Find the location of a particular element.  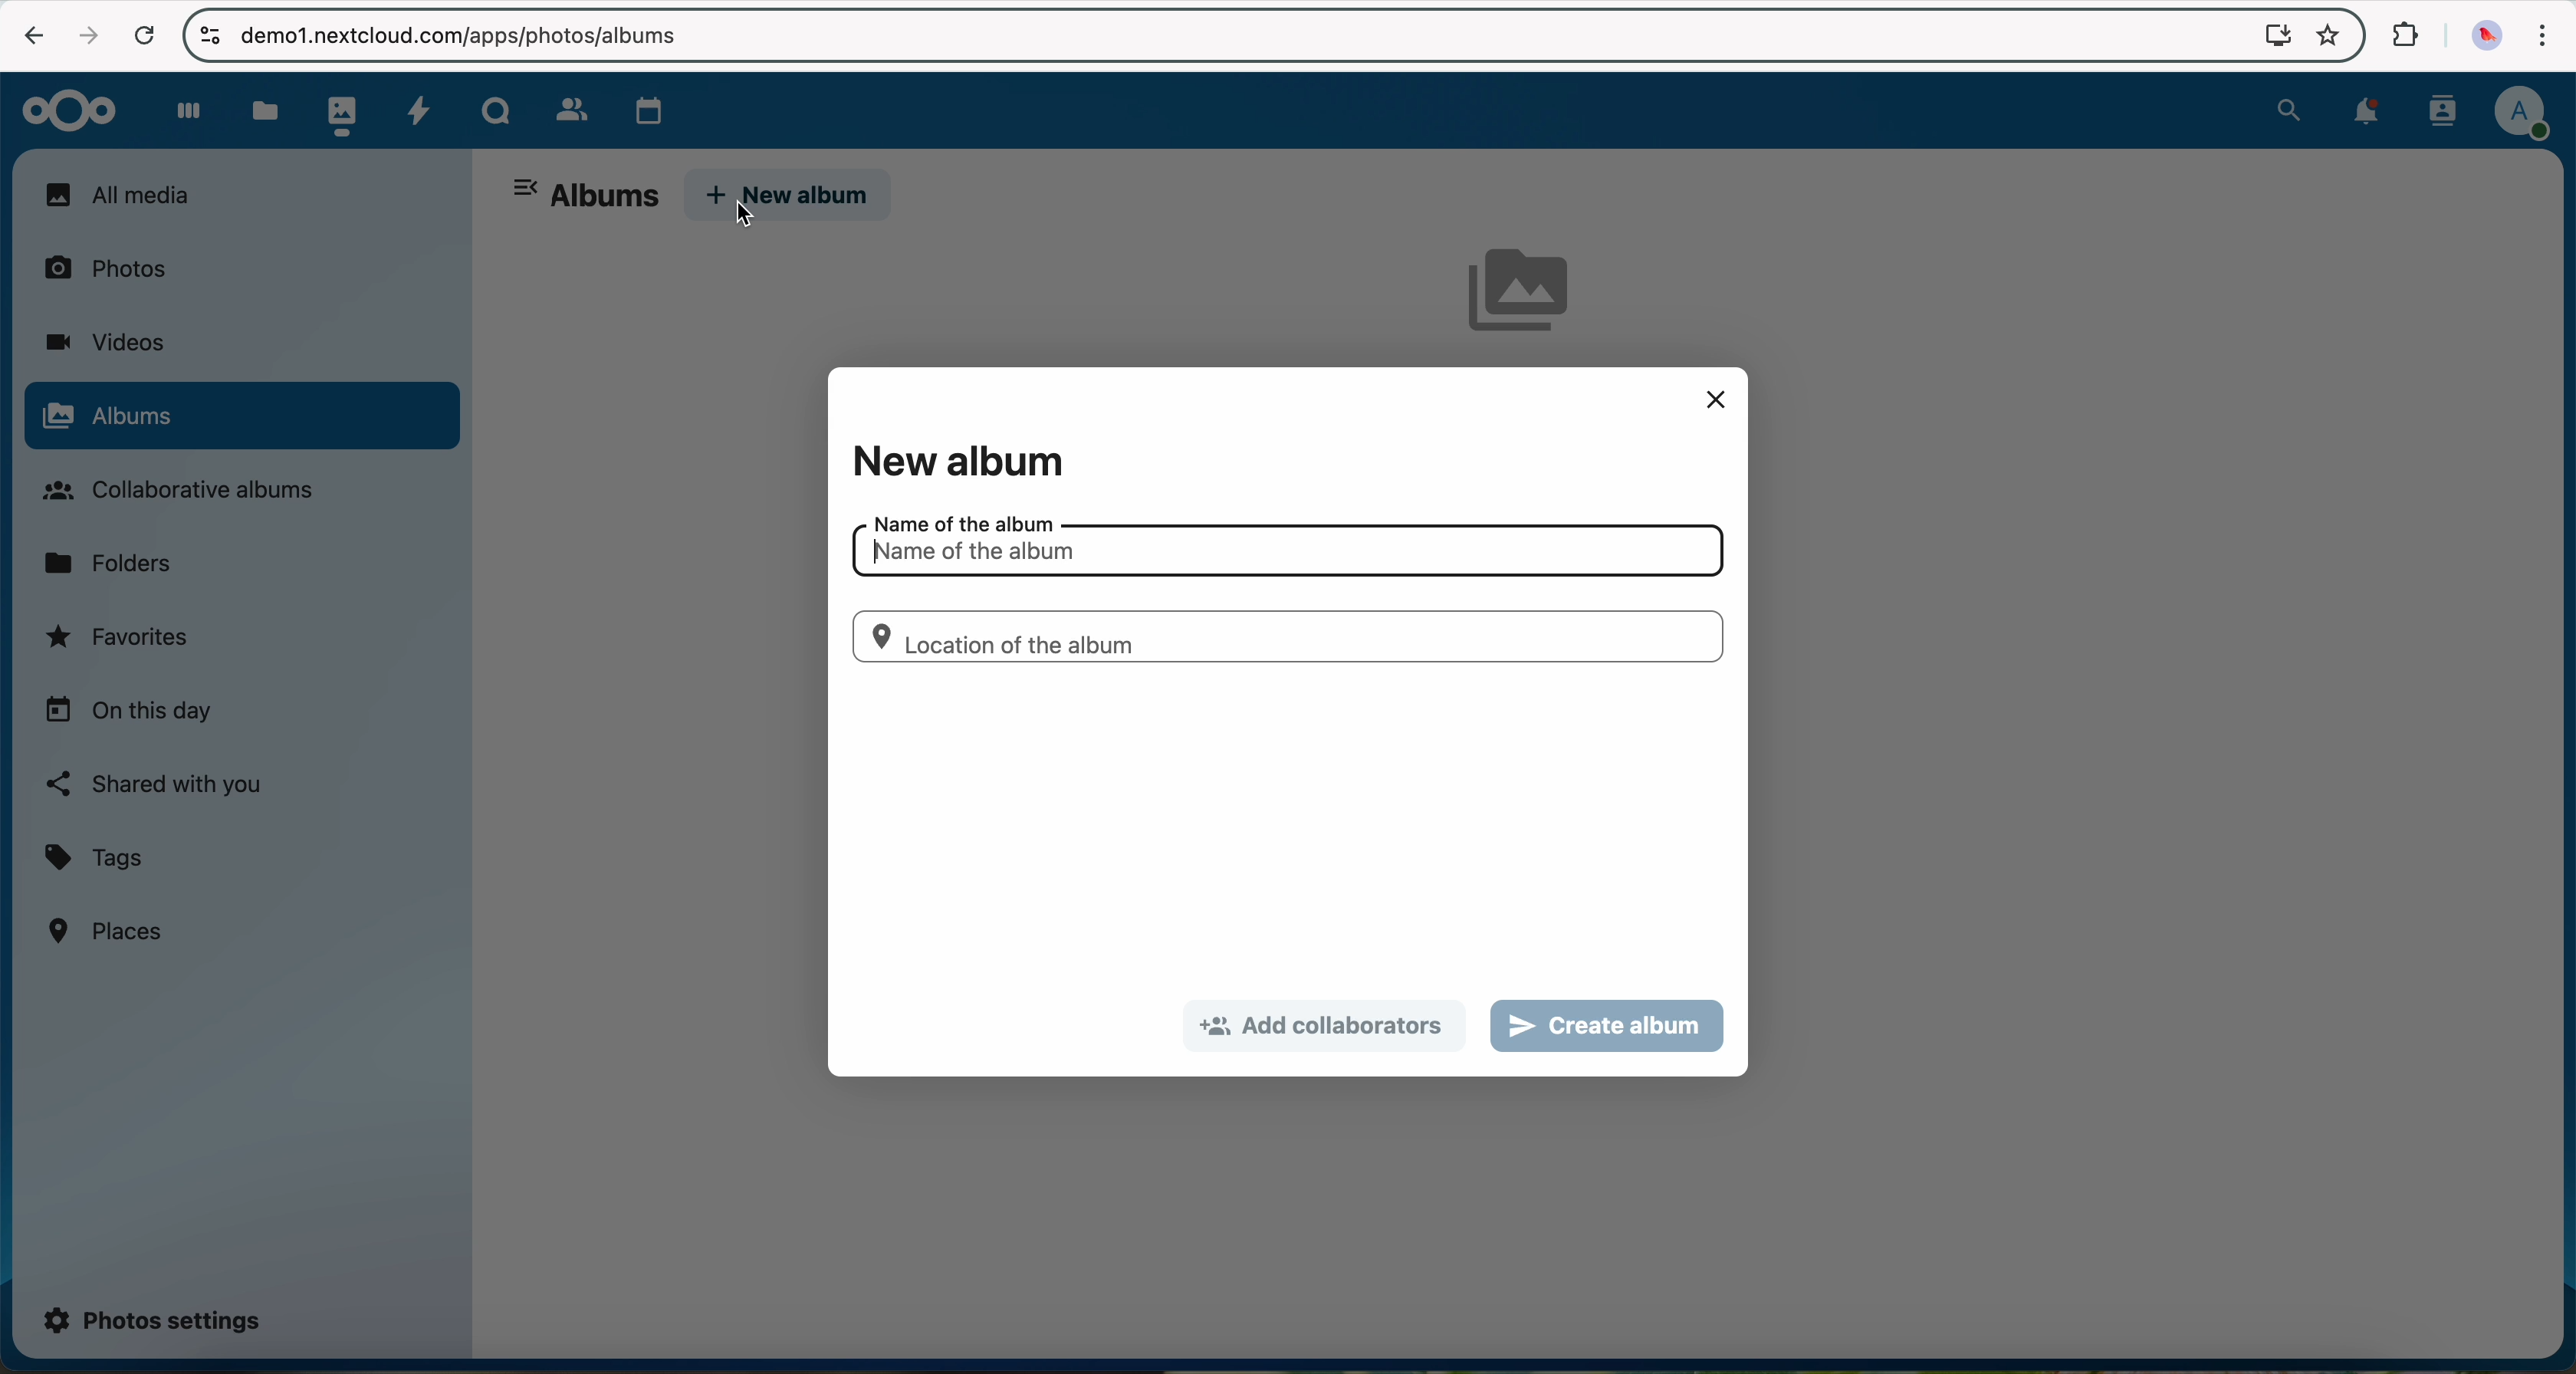

contacts  is located at coordinates (564, 105).